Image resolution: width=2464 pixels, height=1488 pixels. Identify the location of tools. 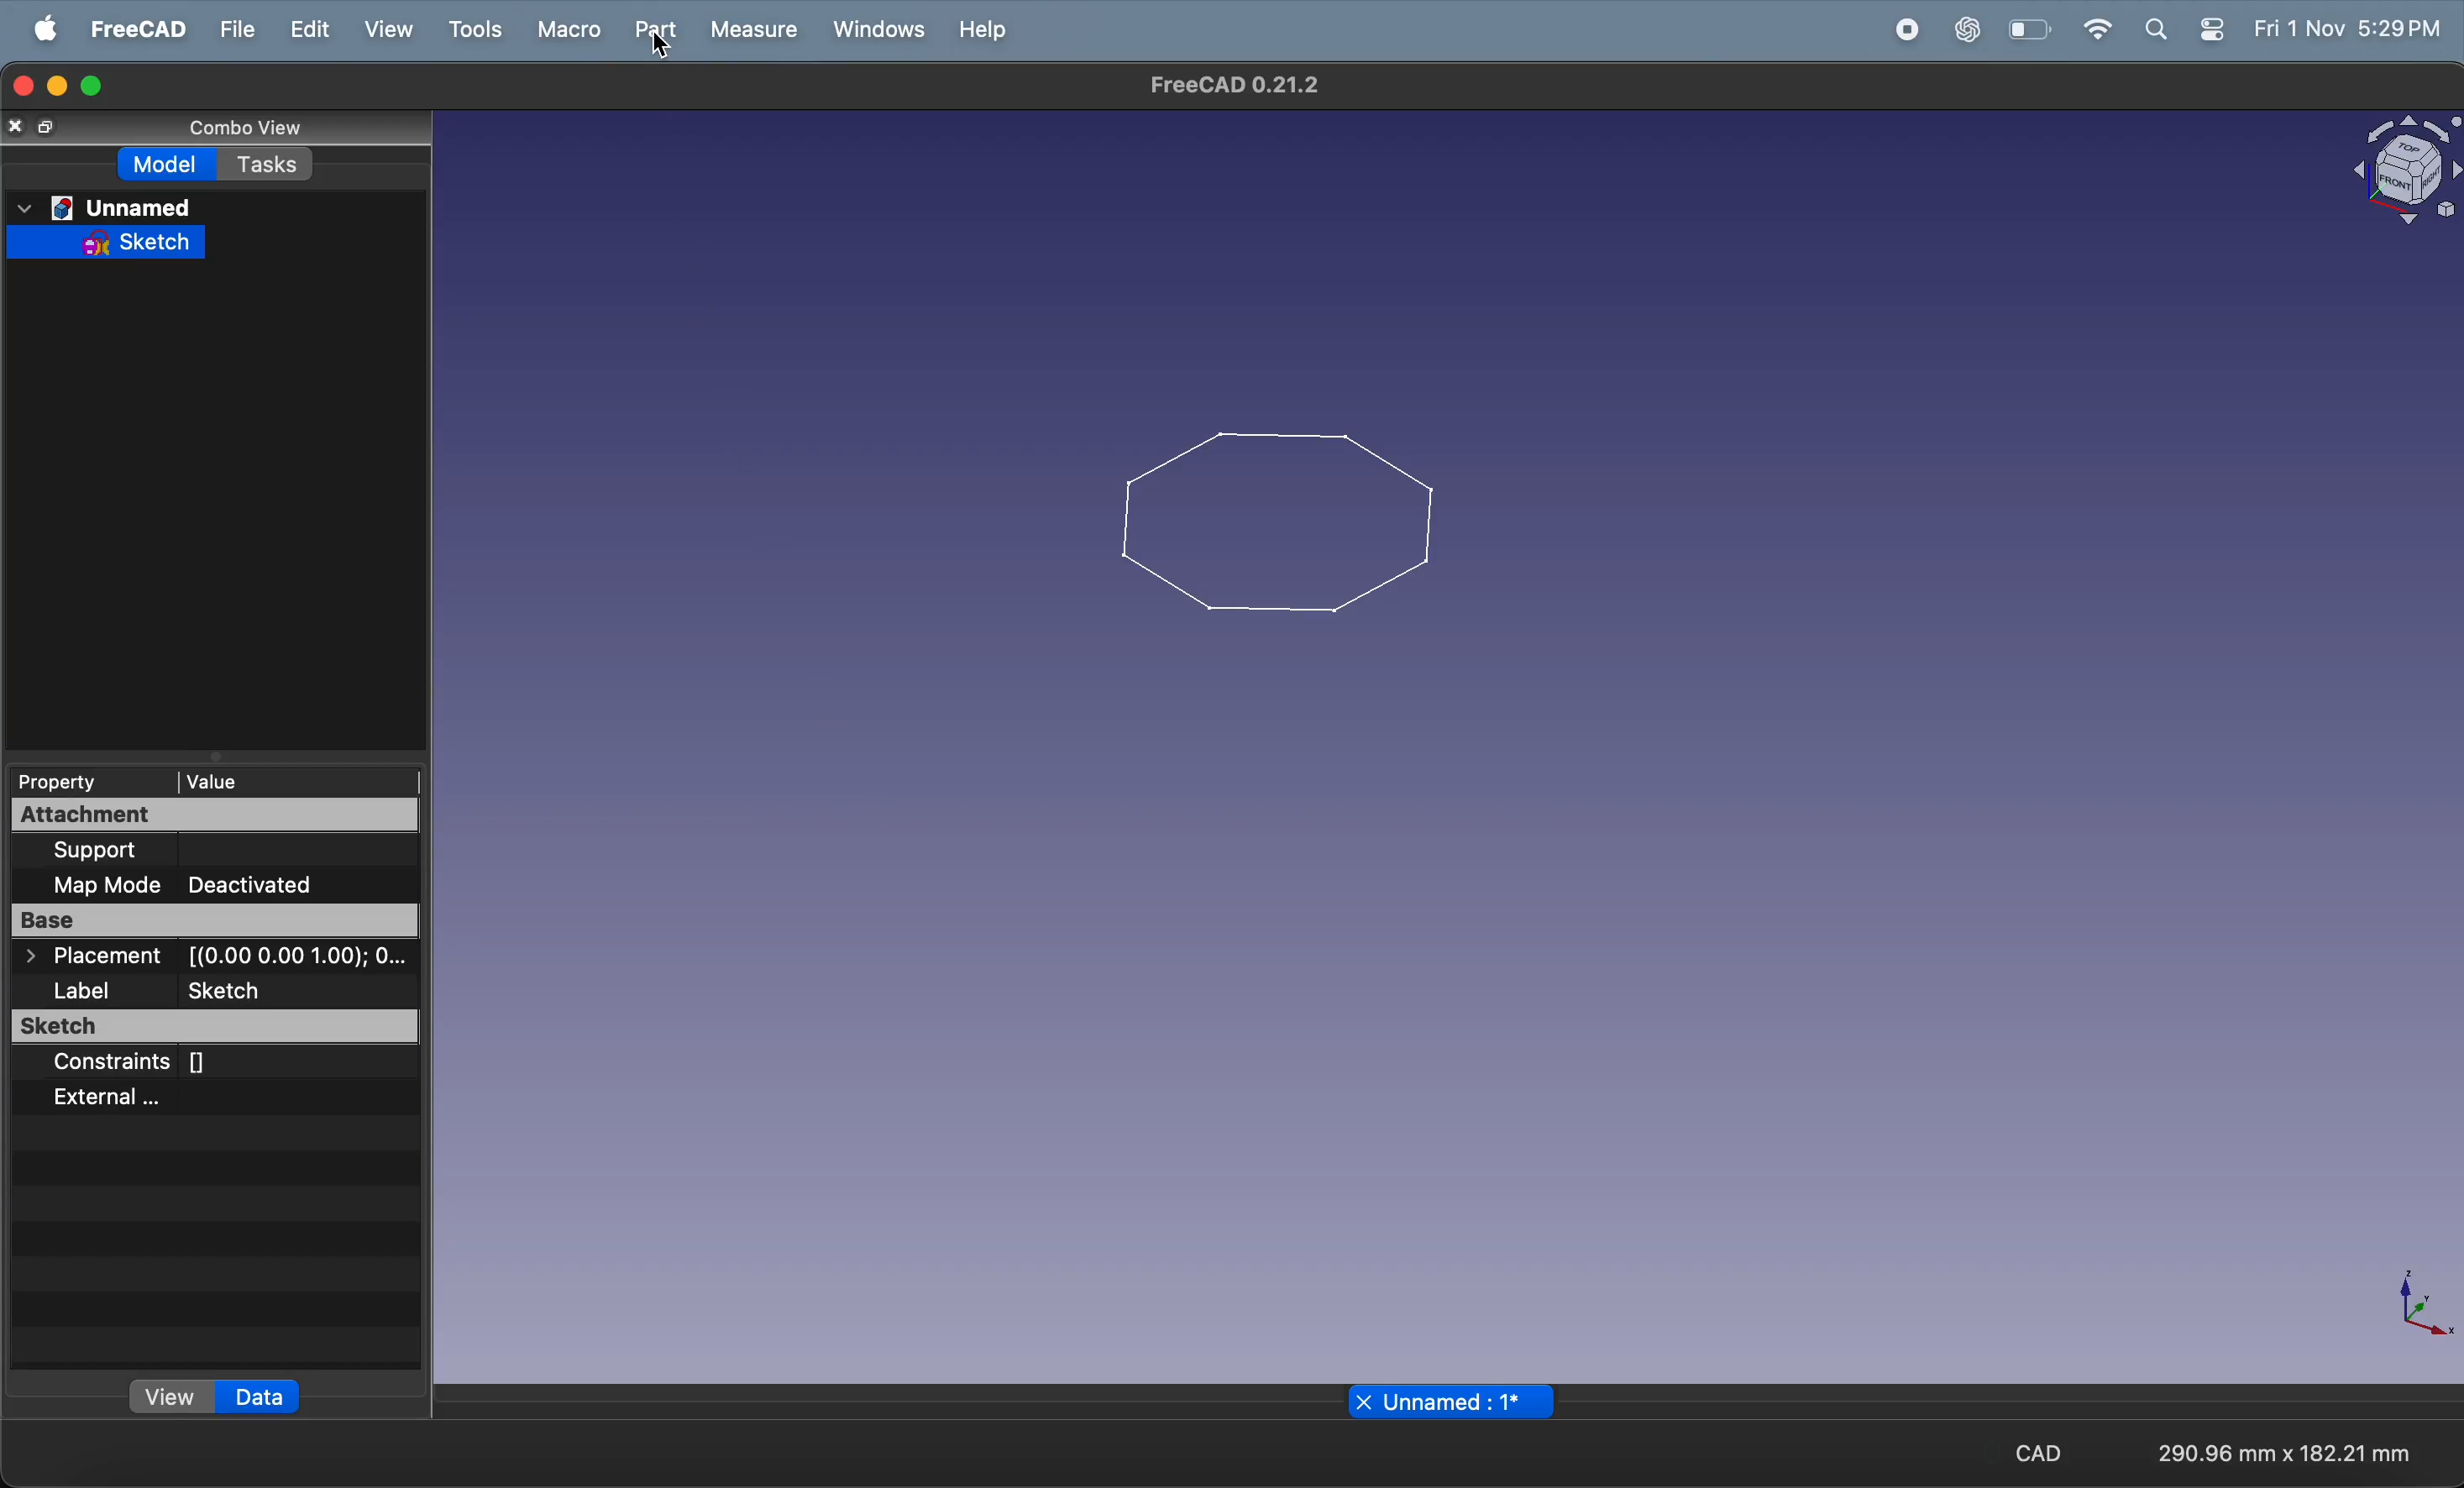
(472, 29).